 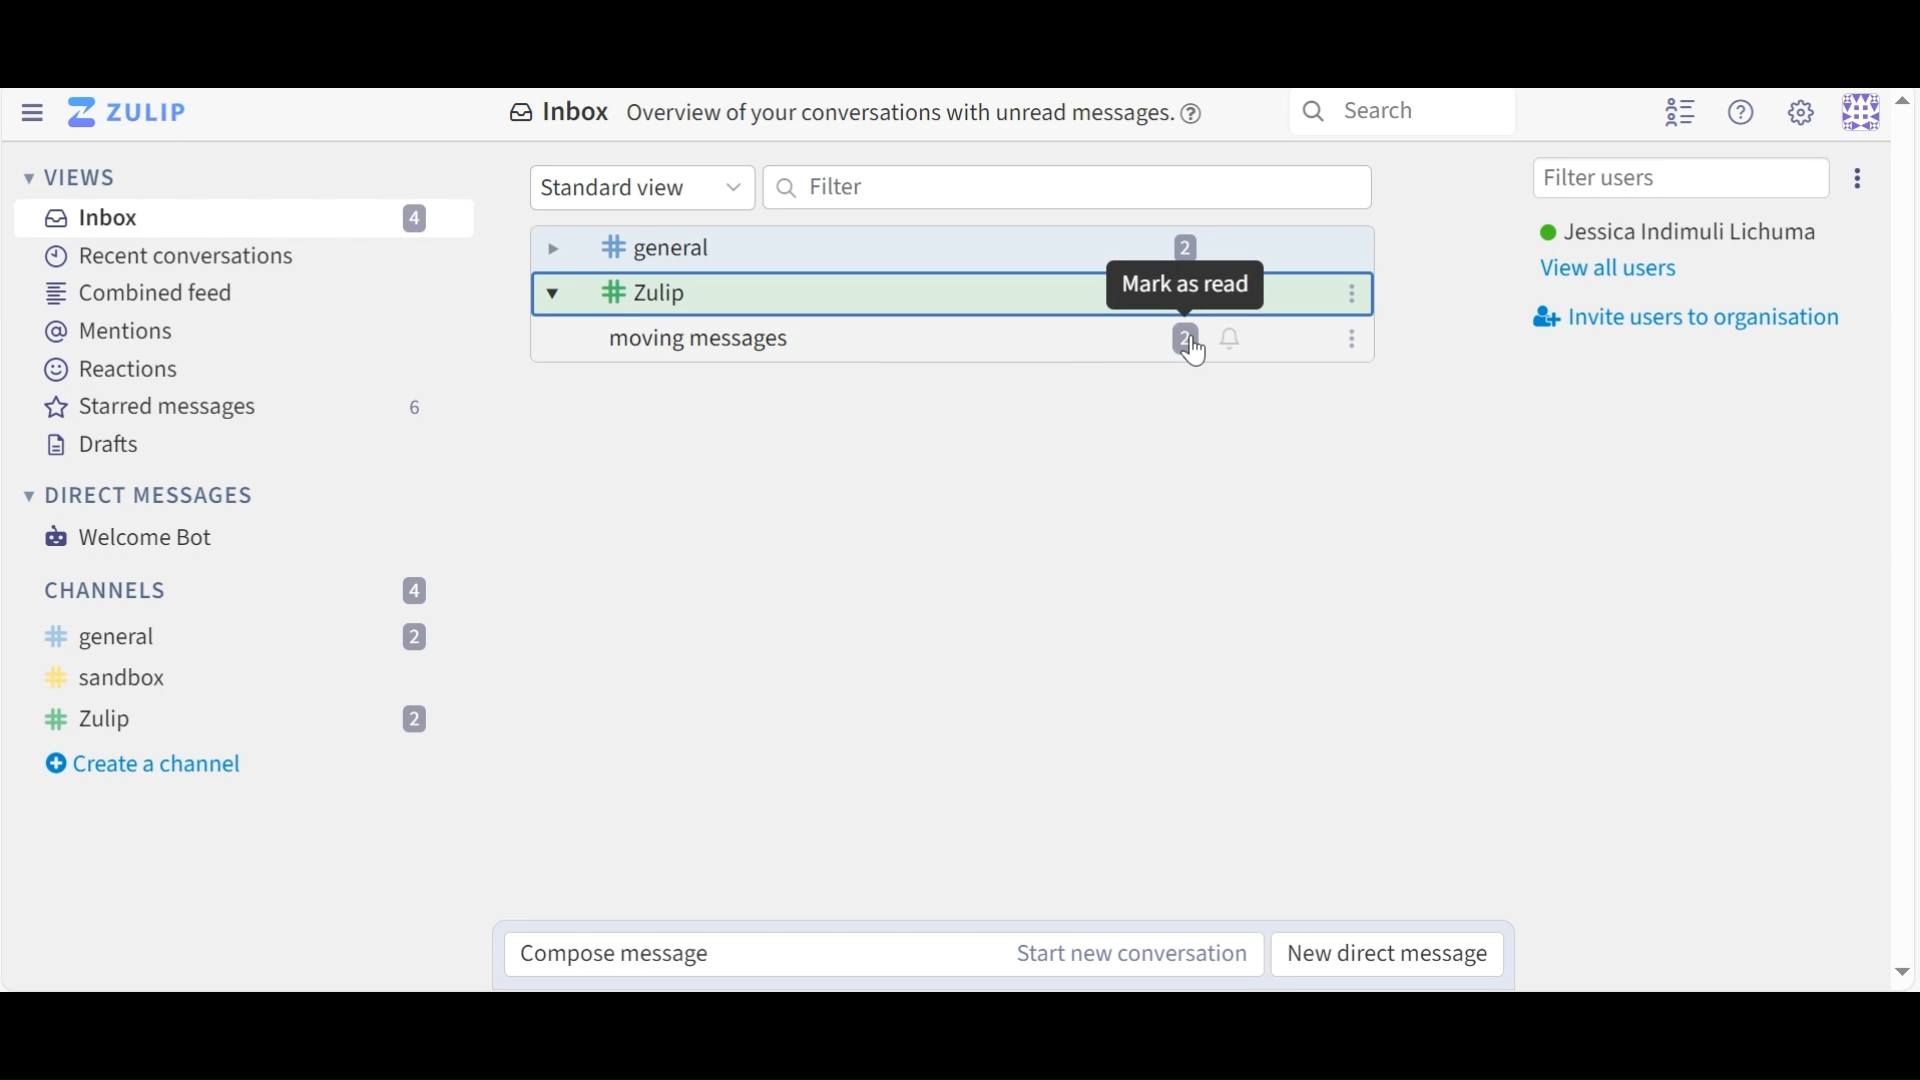 What do you see at coordinates (1904, 974) in the screenshot?
I see `Scroll down` at bounding box center [1904, 974].